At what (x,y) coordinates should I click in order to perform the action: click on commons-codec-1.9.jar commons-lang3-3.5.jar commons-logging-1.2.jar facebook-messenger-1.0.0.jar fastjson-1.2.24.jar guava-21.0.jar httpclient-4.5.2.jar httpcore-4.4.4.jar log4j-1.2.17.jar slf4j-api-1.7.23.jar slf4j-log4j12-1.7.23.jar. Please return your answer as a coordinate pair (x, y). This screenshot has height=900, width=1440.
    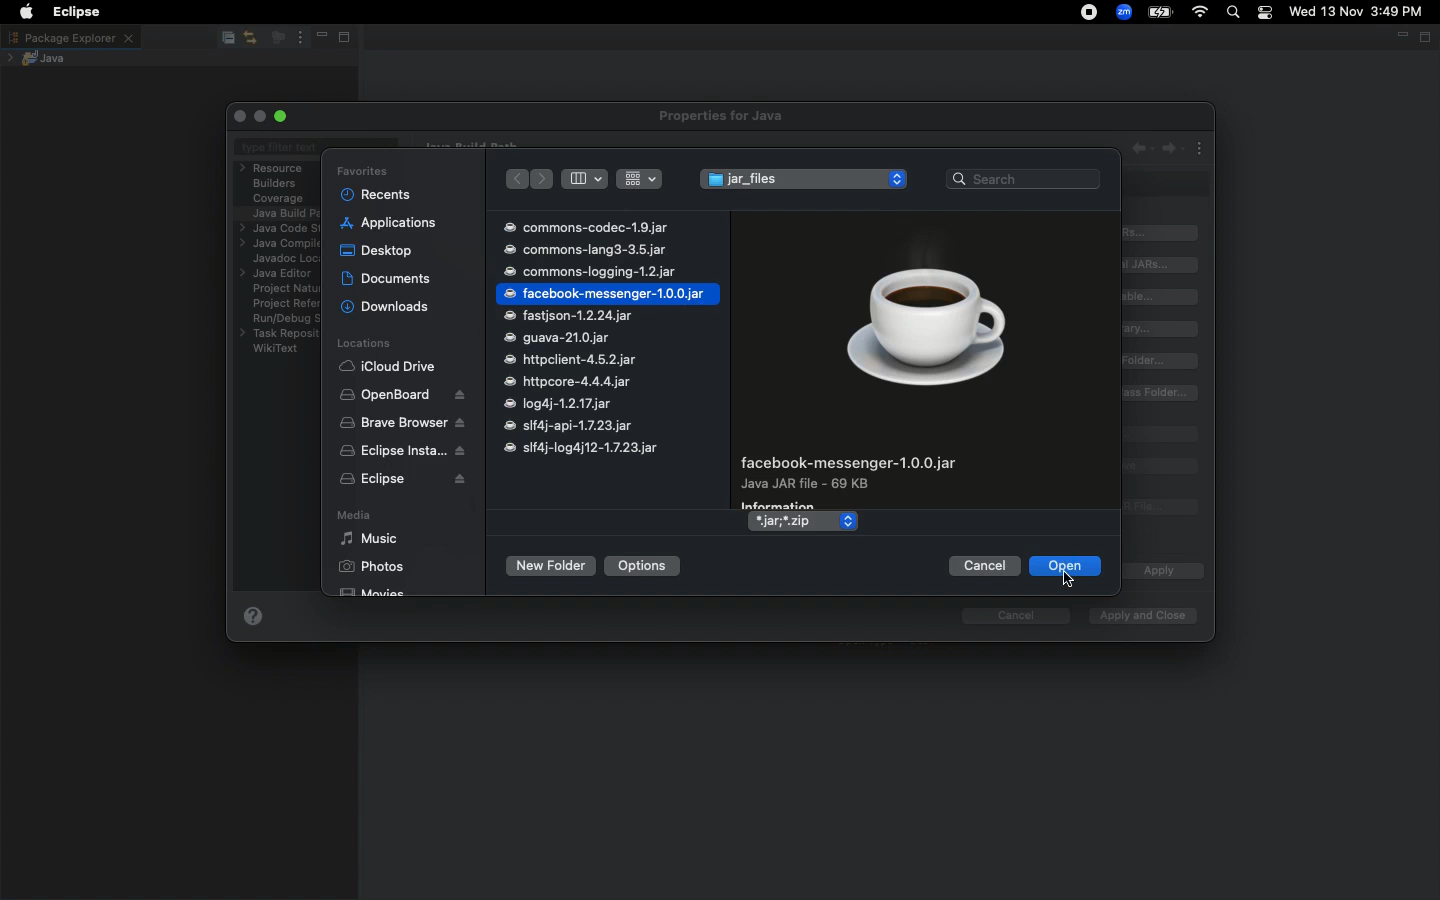
    Looking at the image, I should click on (609, 338).